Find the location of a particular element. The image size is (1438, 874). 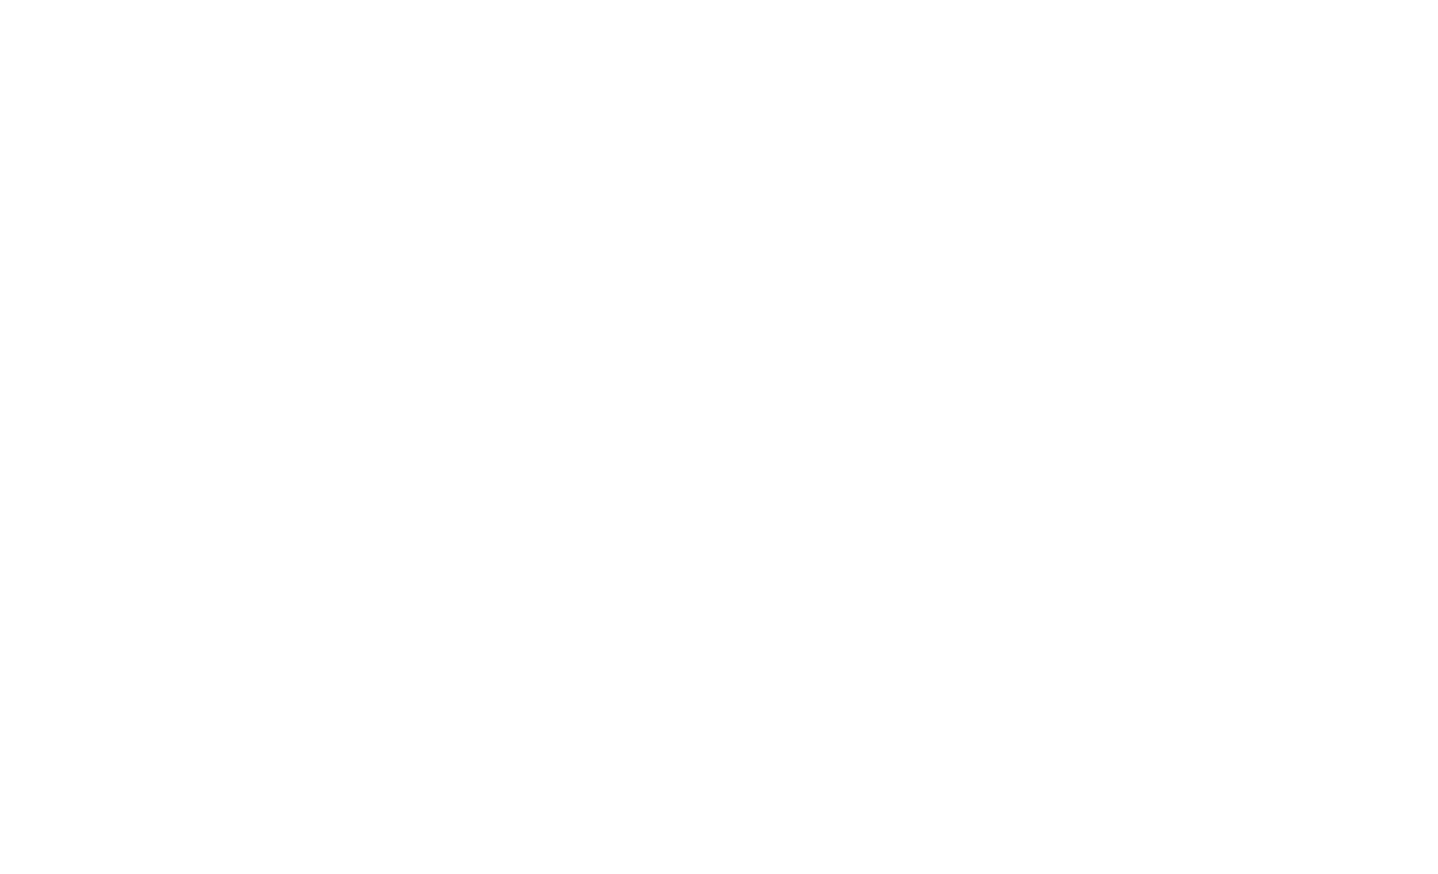

Start virtual camera is located at coordinates (1287, 692).